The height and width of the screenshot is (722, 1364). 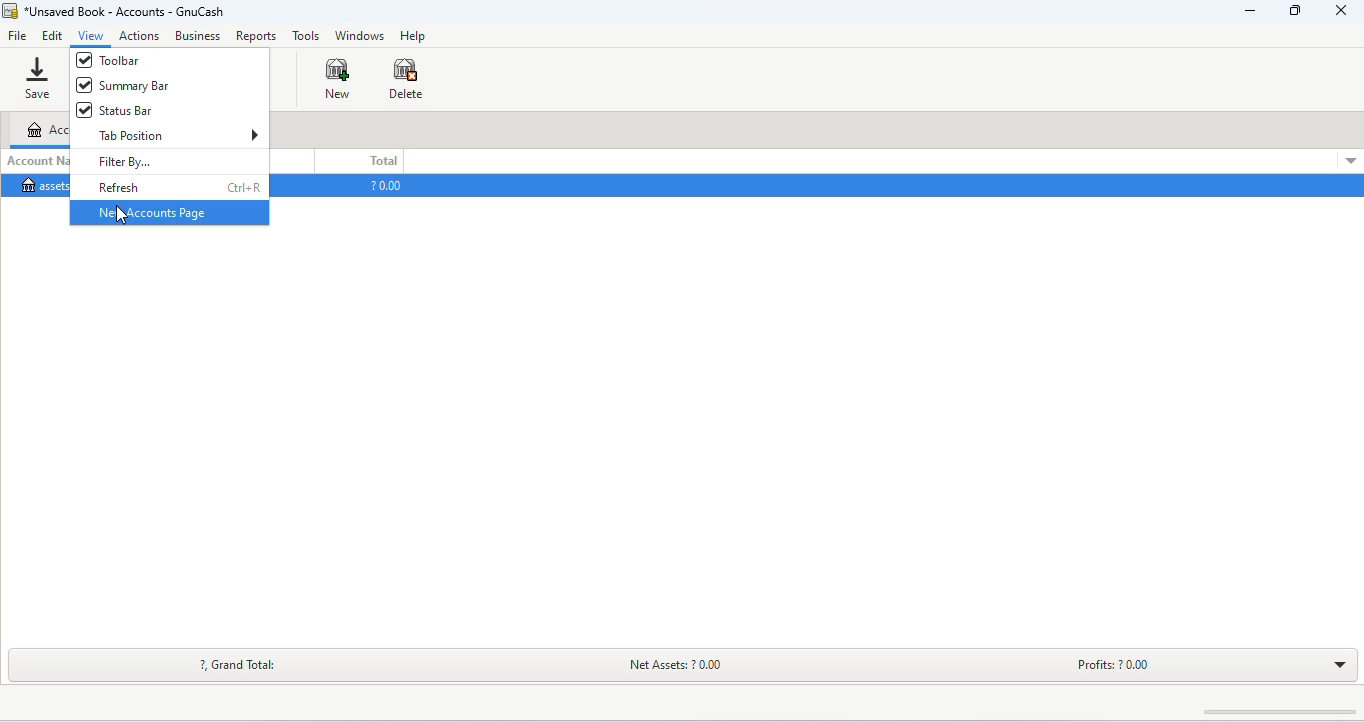 What do you see at coordinates (55, 36) in the screenshot?
I see `edit` at bounding box center [55, 36].